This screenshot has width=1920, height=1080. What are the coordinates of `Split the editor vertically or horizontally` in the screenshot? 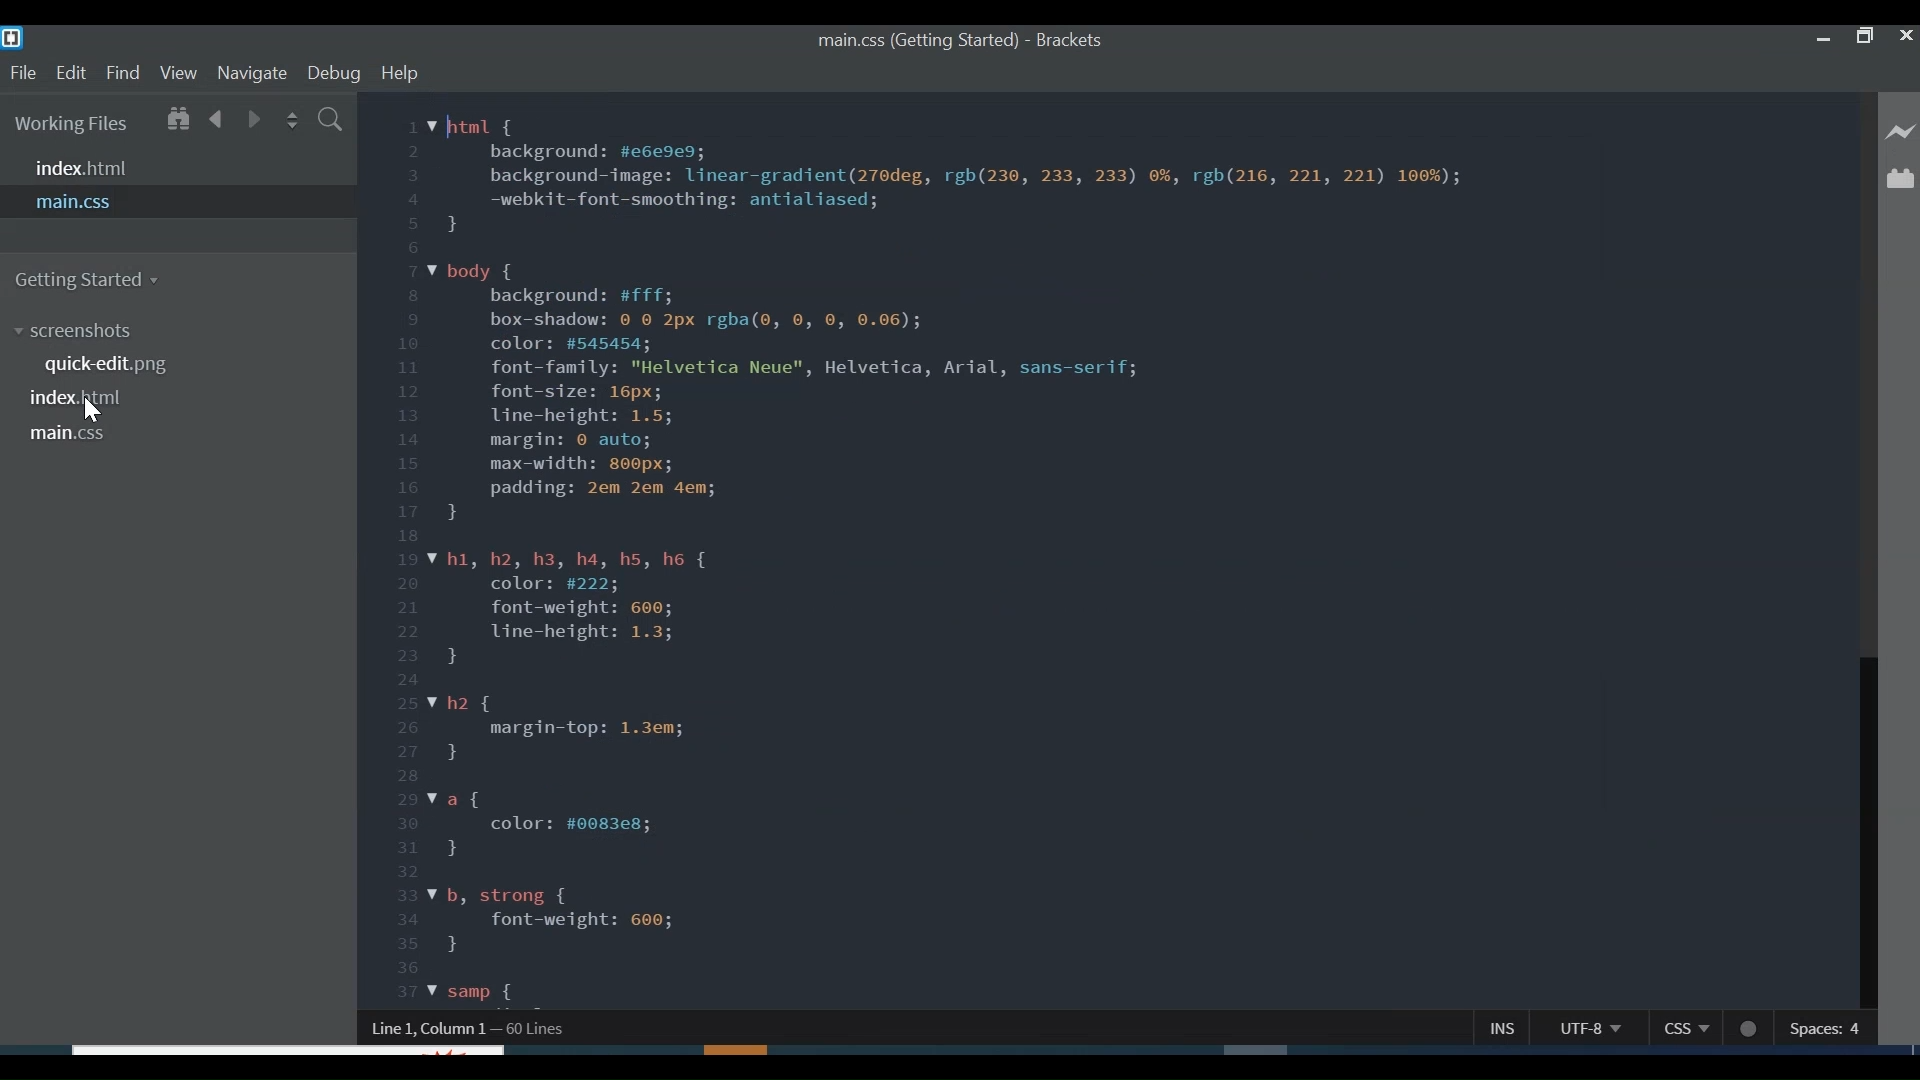 It's located at (290, 122).